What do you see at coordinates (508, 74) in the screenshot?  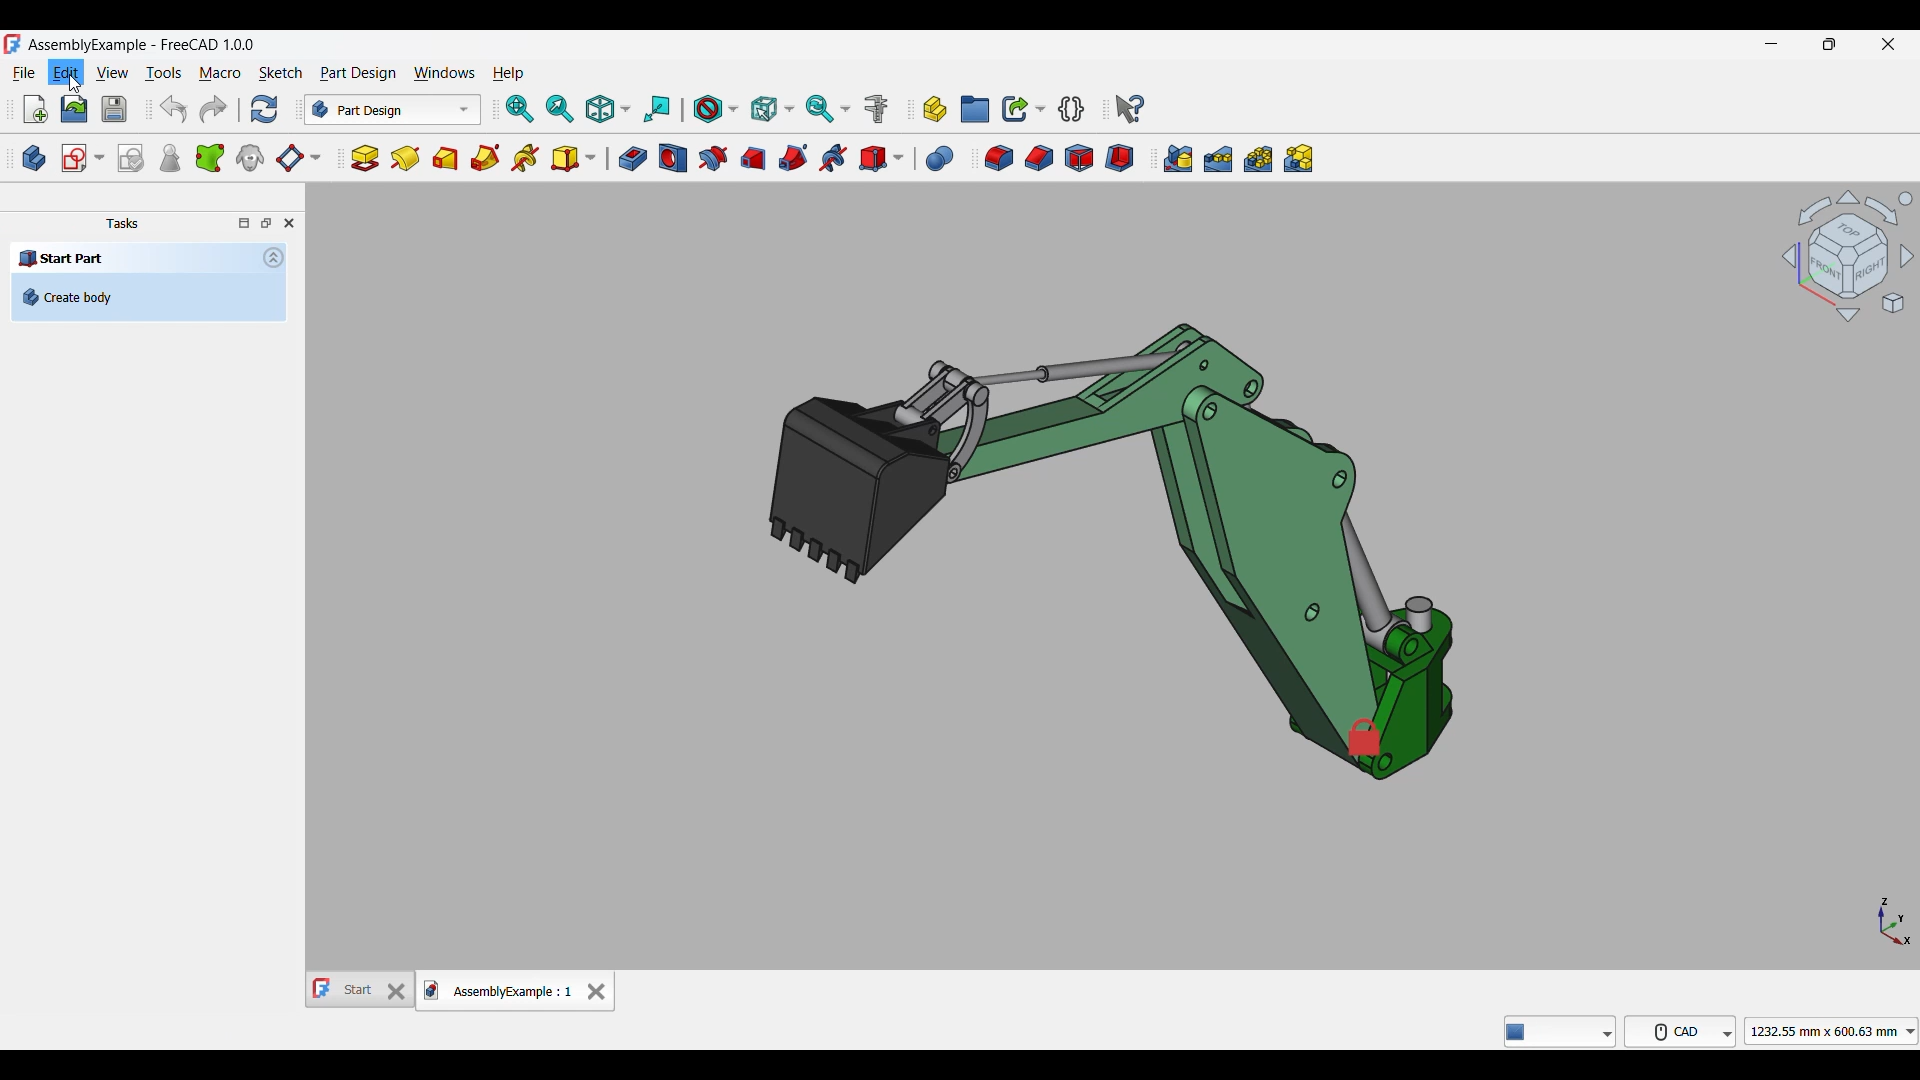 I see `Help menu` at bounding box center [508, 74].